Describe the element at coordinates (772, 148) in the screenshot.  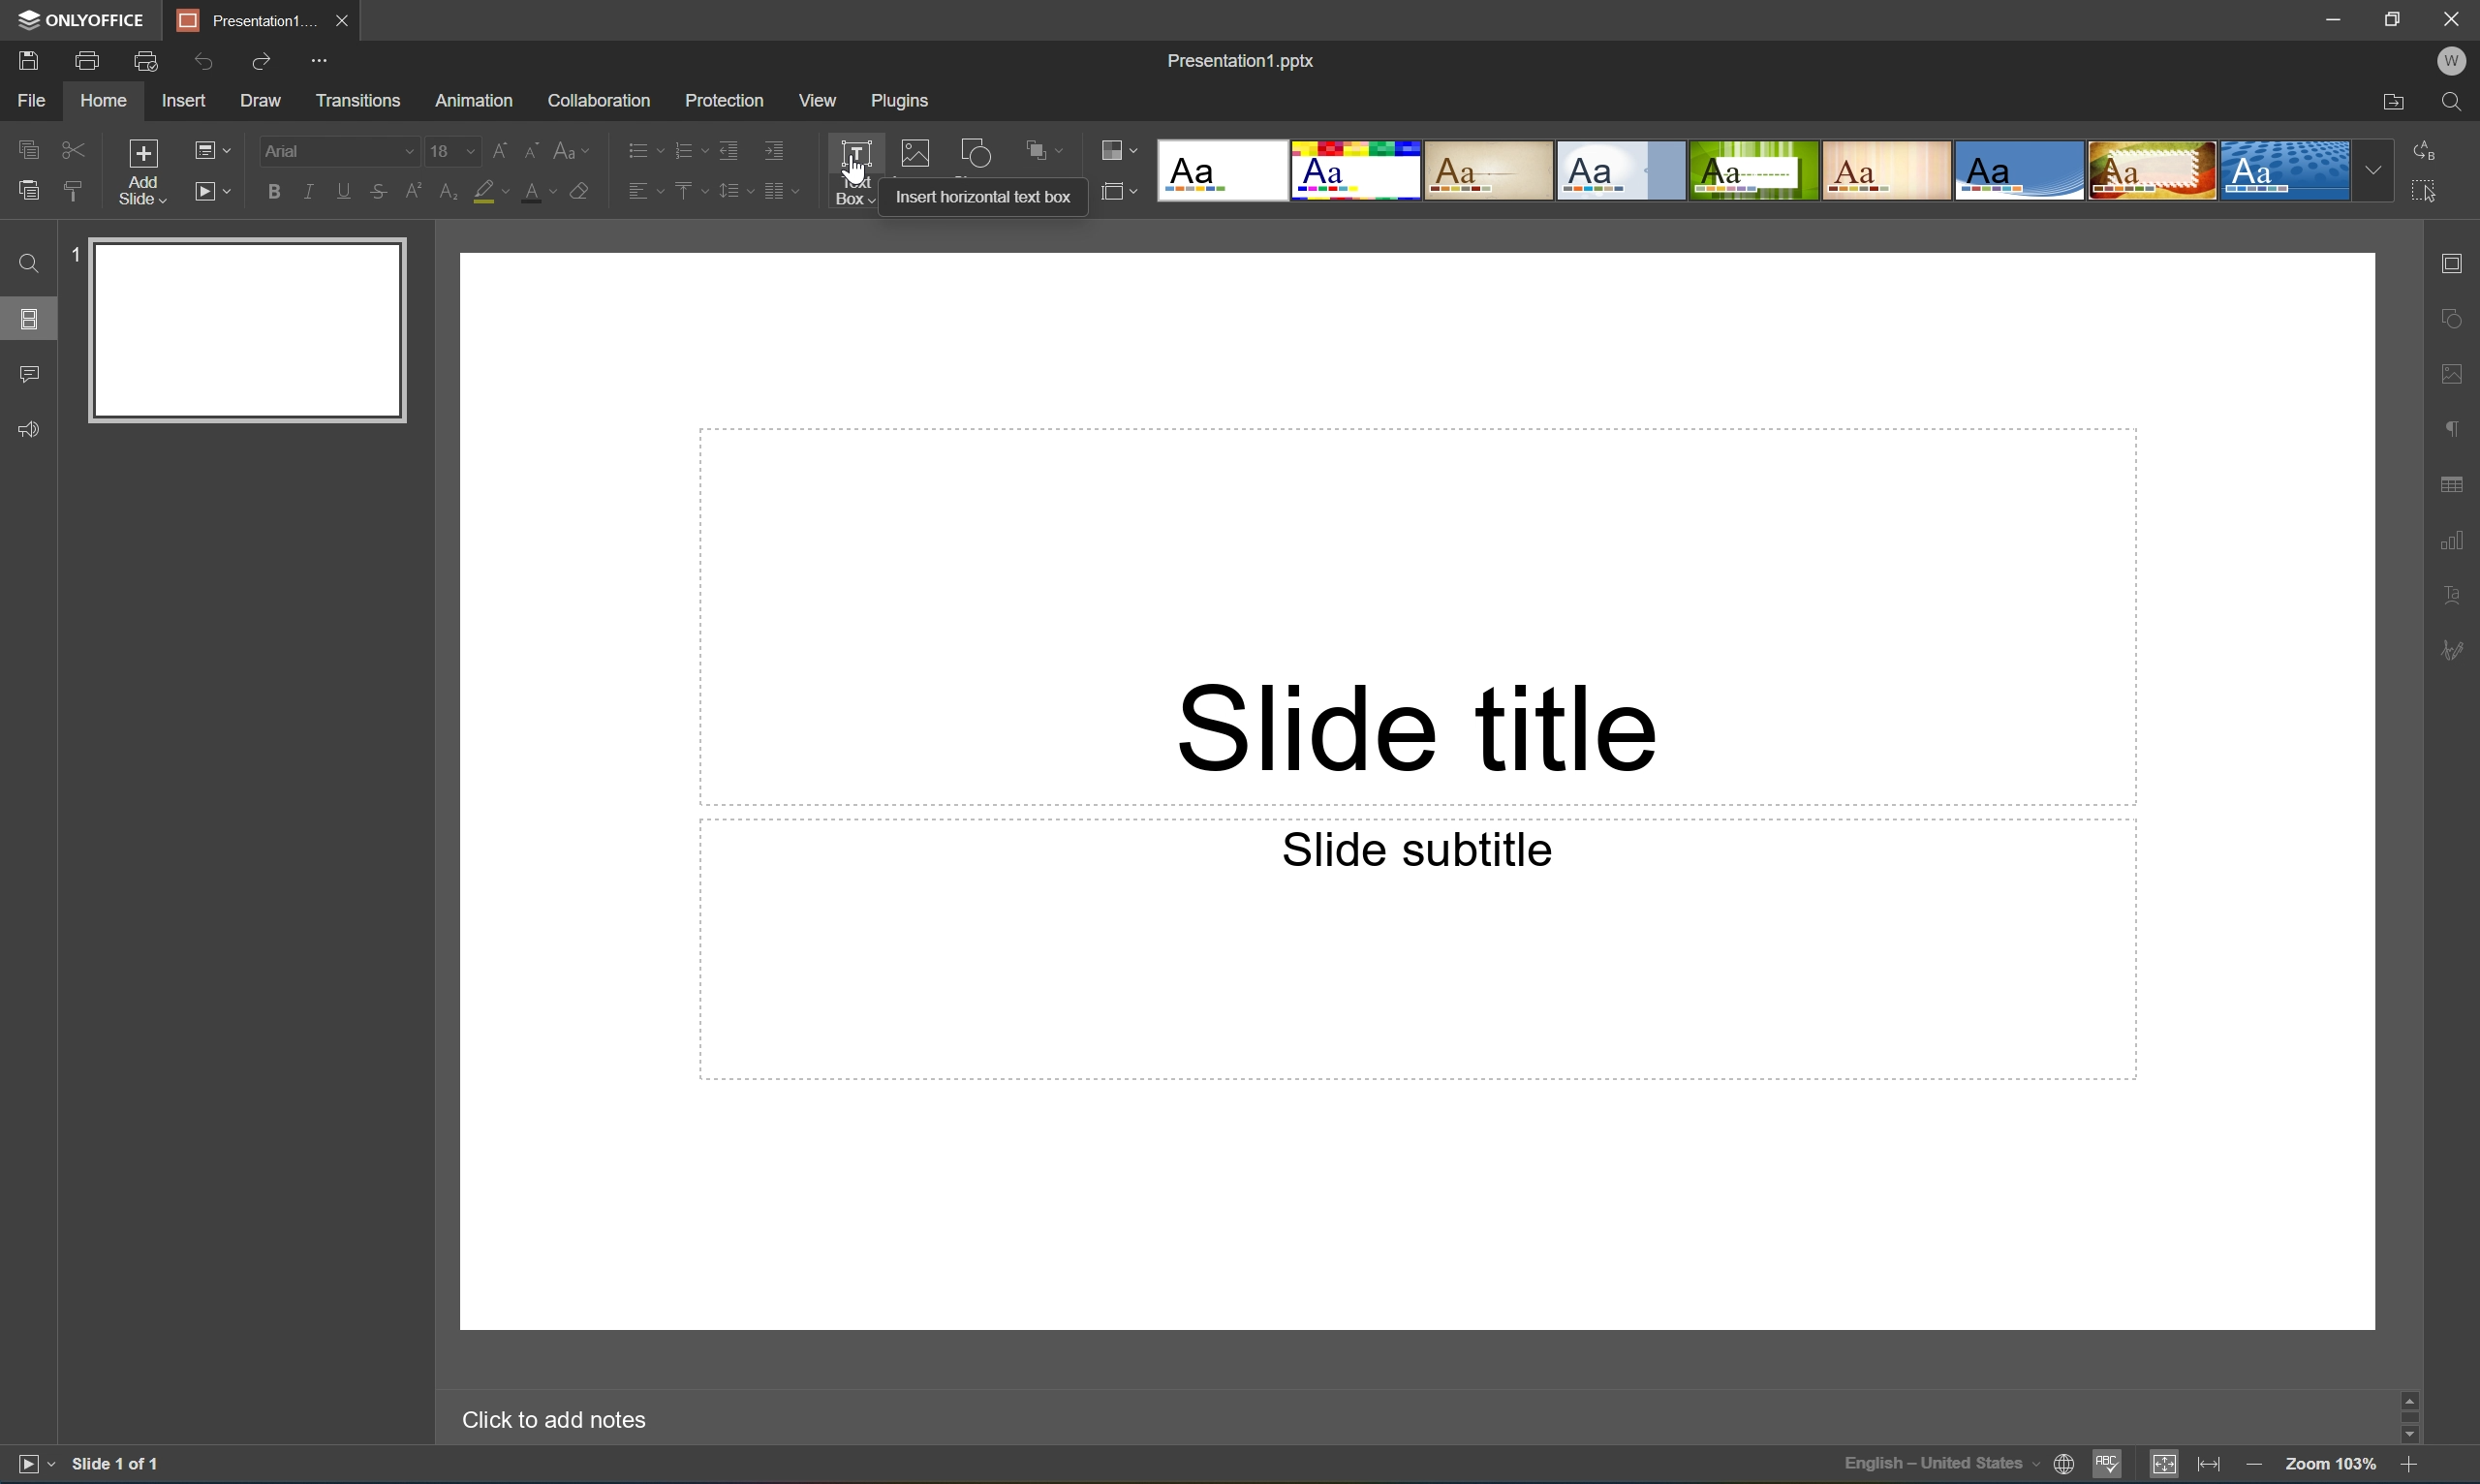
I see `Increase indent` at that location.